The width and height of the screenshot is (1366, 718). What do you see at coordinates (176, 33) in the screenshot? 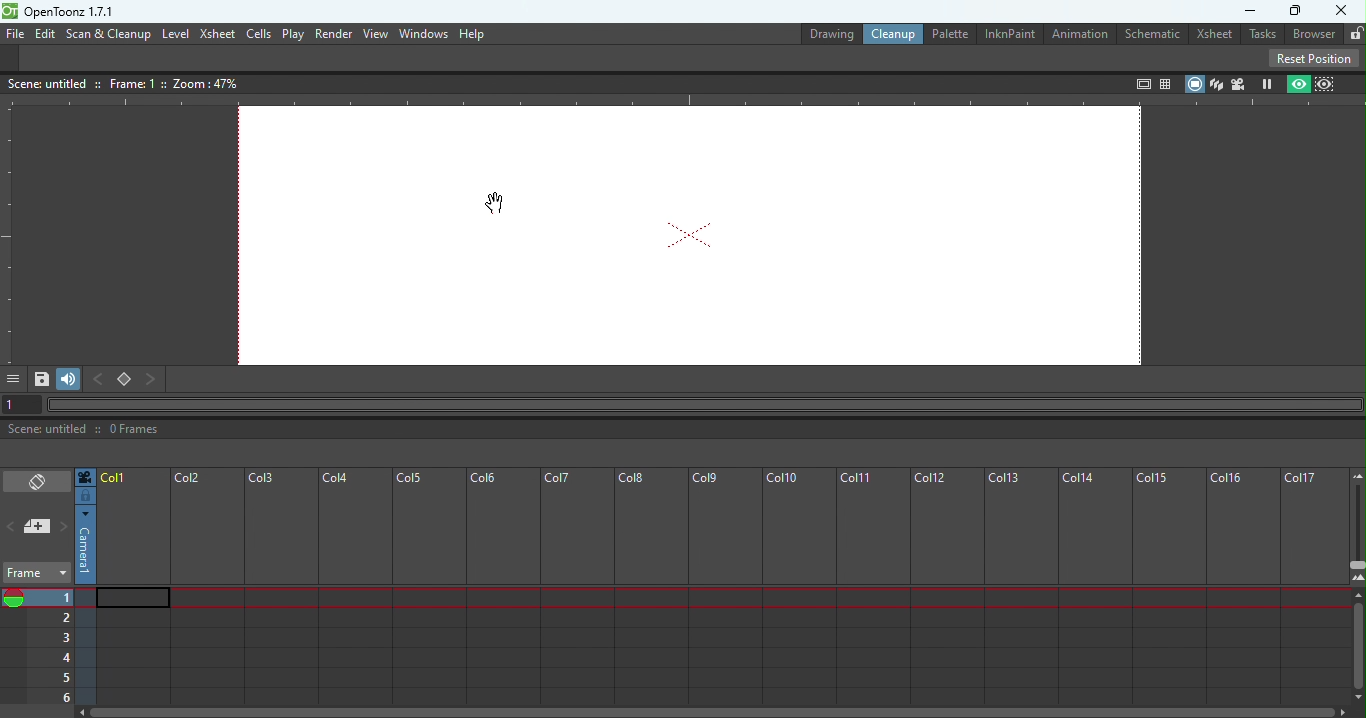
I see `Level` at bounding box center [176, 33].